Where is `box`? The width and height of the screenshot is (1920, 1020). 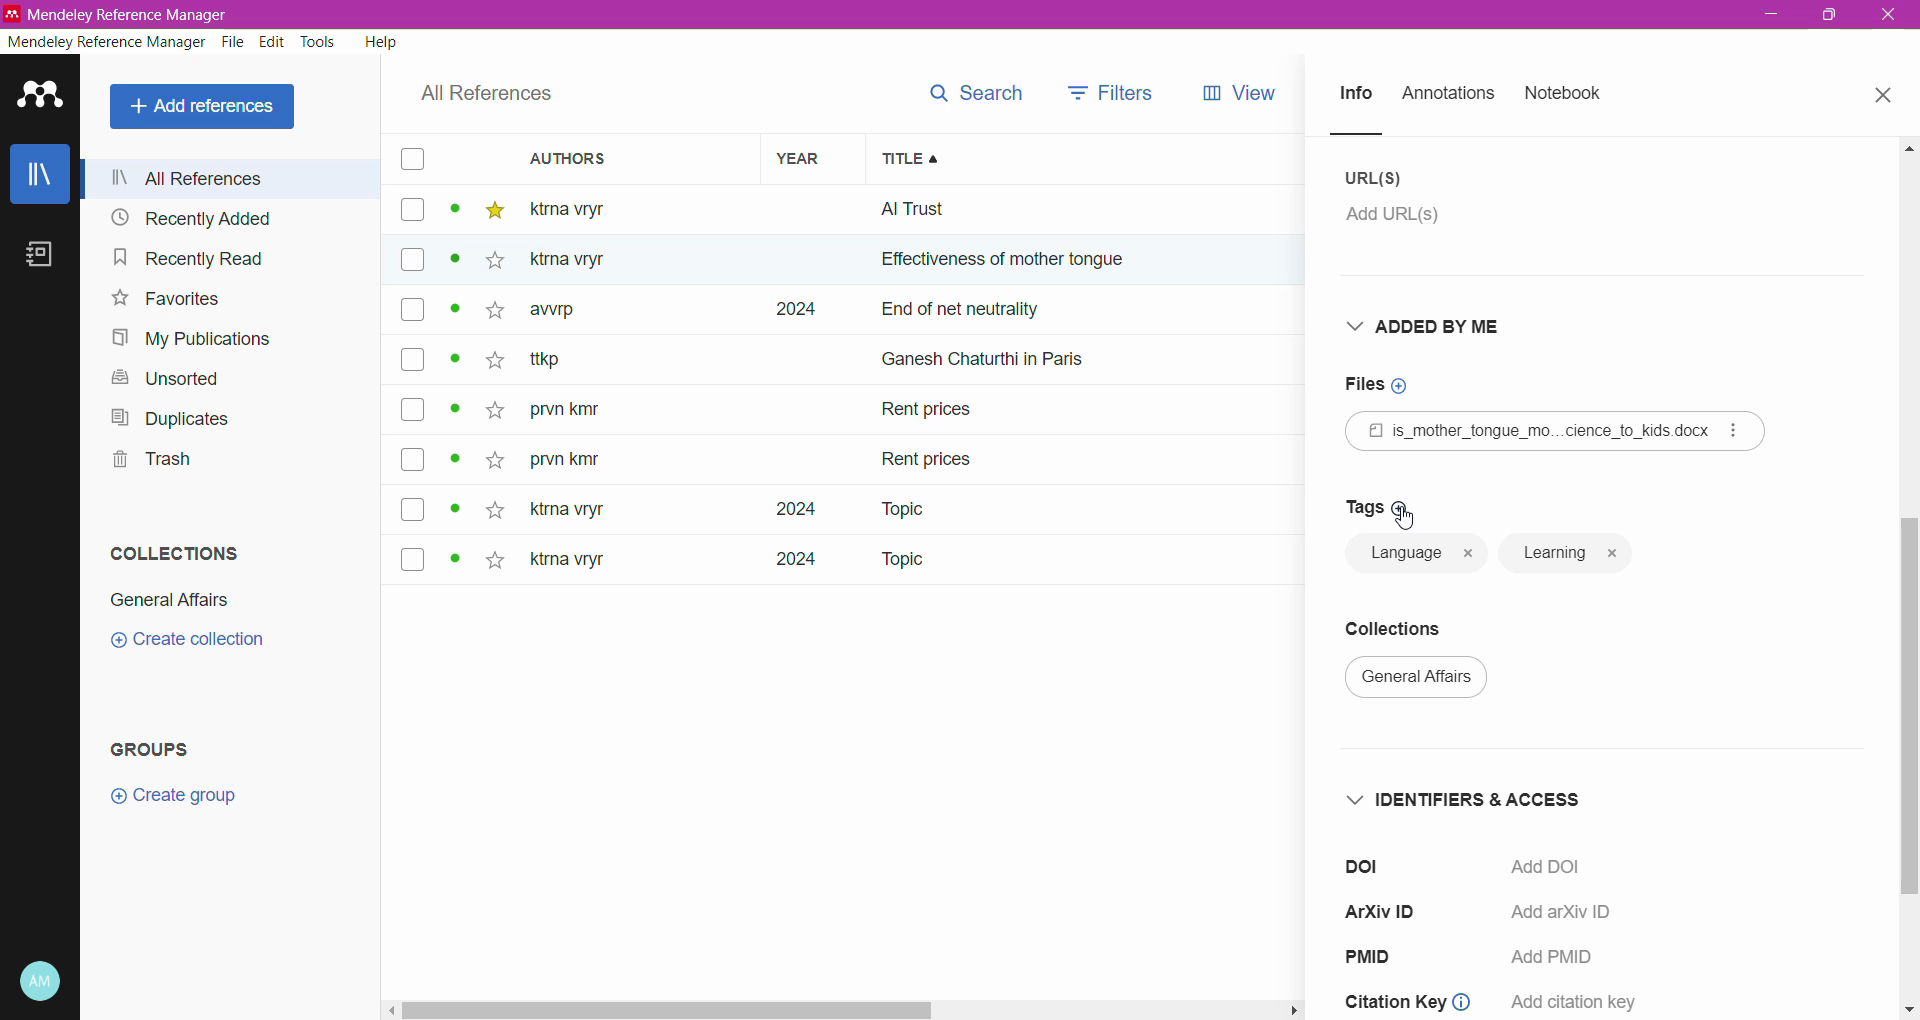
box is located at coordinates (411, 261).